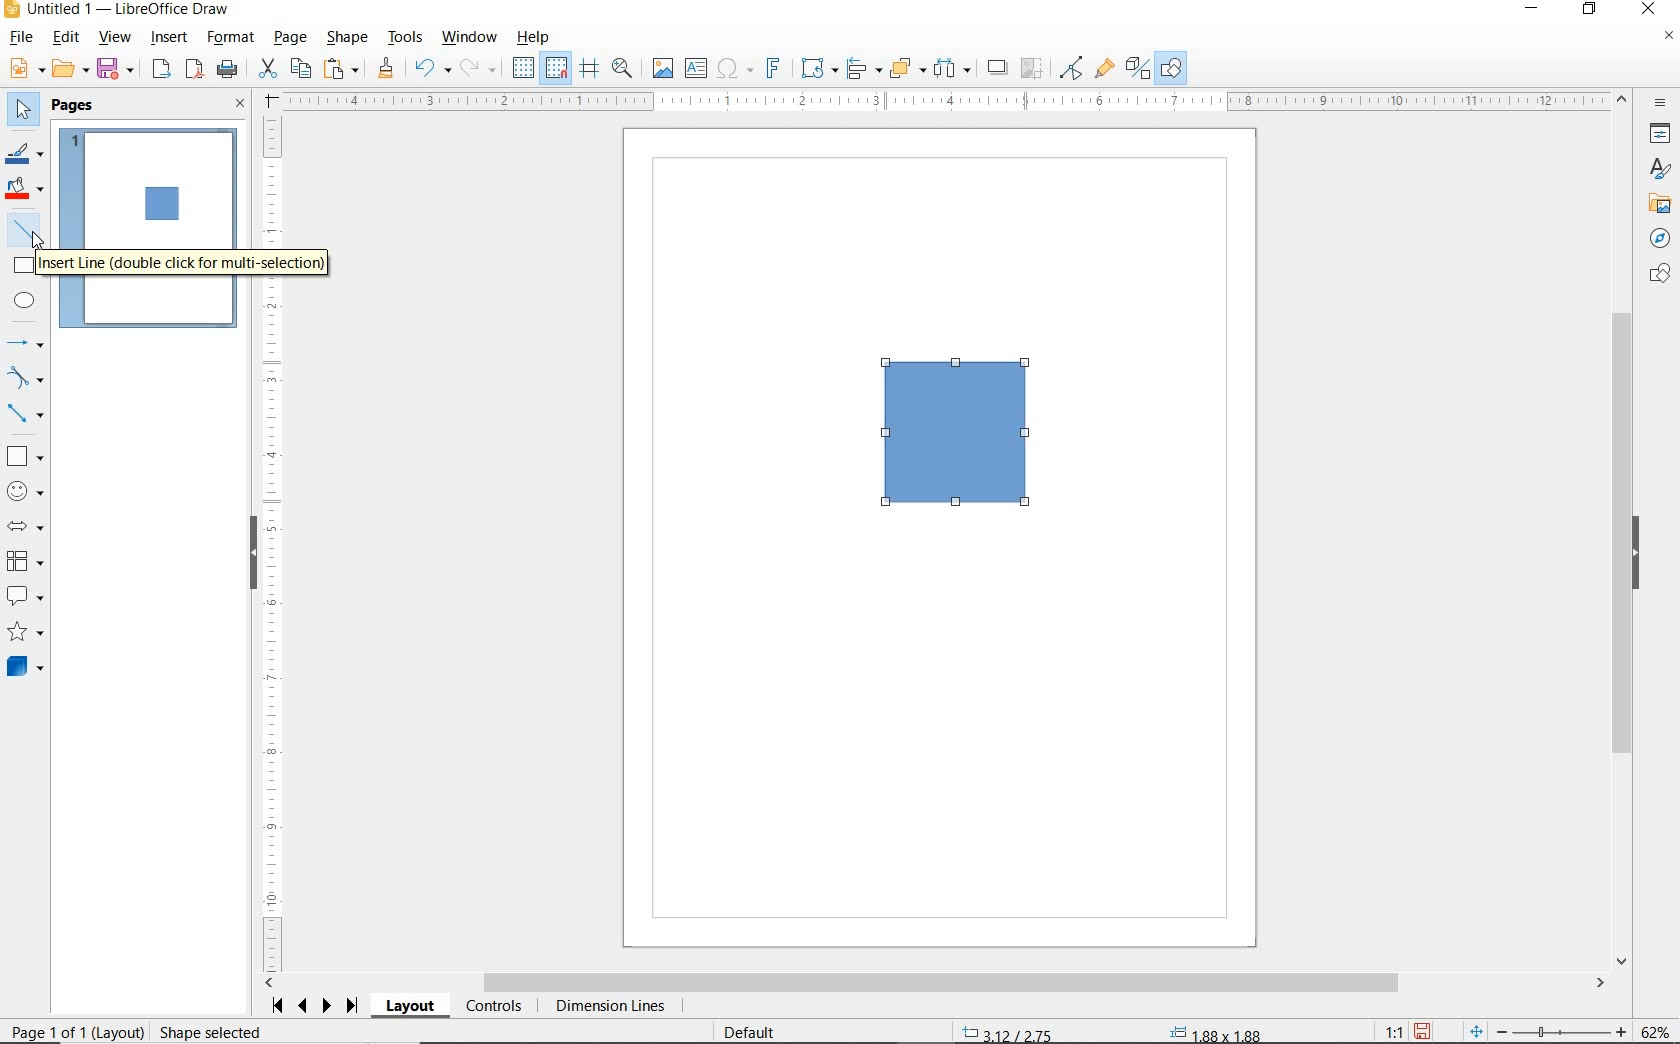 The height and width of the screenshot is (1044, 1680). I want to click on TOGGLE EXTRUSION, so click(1136, 67).